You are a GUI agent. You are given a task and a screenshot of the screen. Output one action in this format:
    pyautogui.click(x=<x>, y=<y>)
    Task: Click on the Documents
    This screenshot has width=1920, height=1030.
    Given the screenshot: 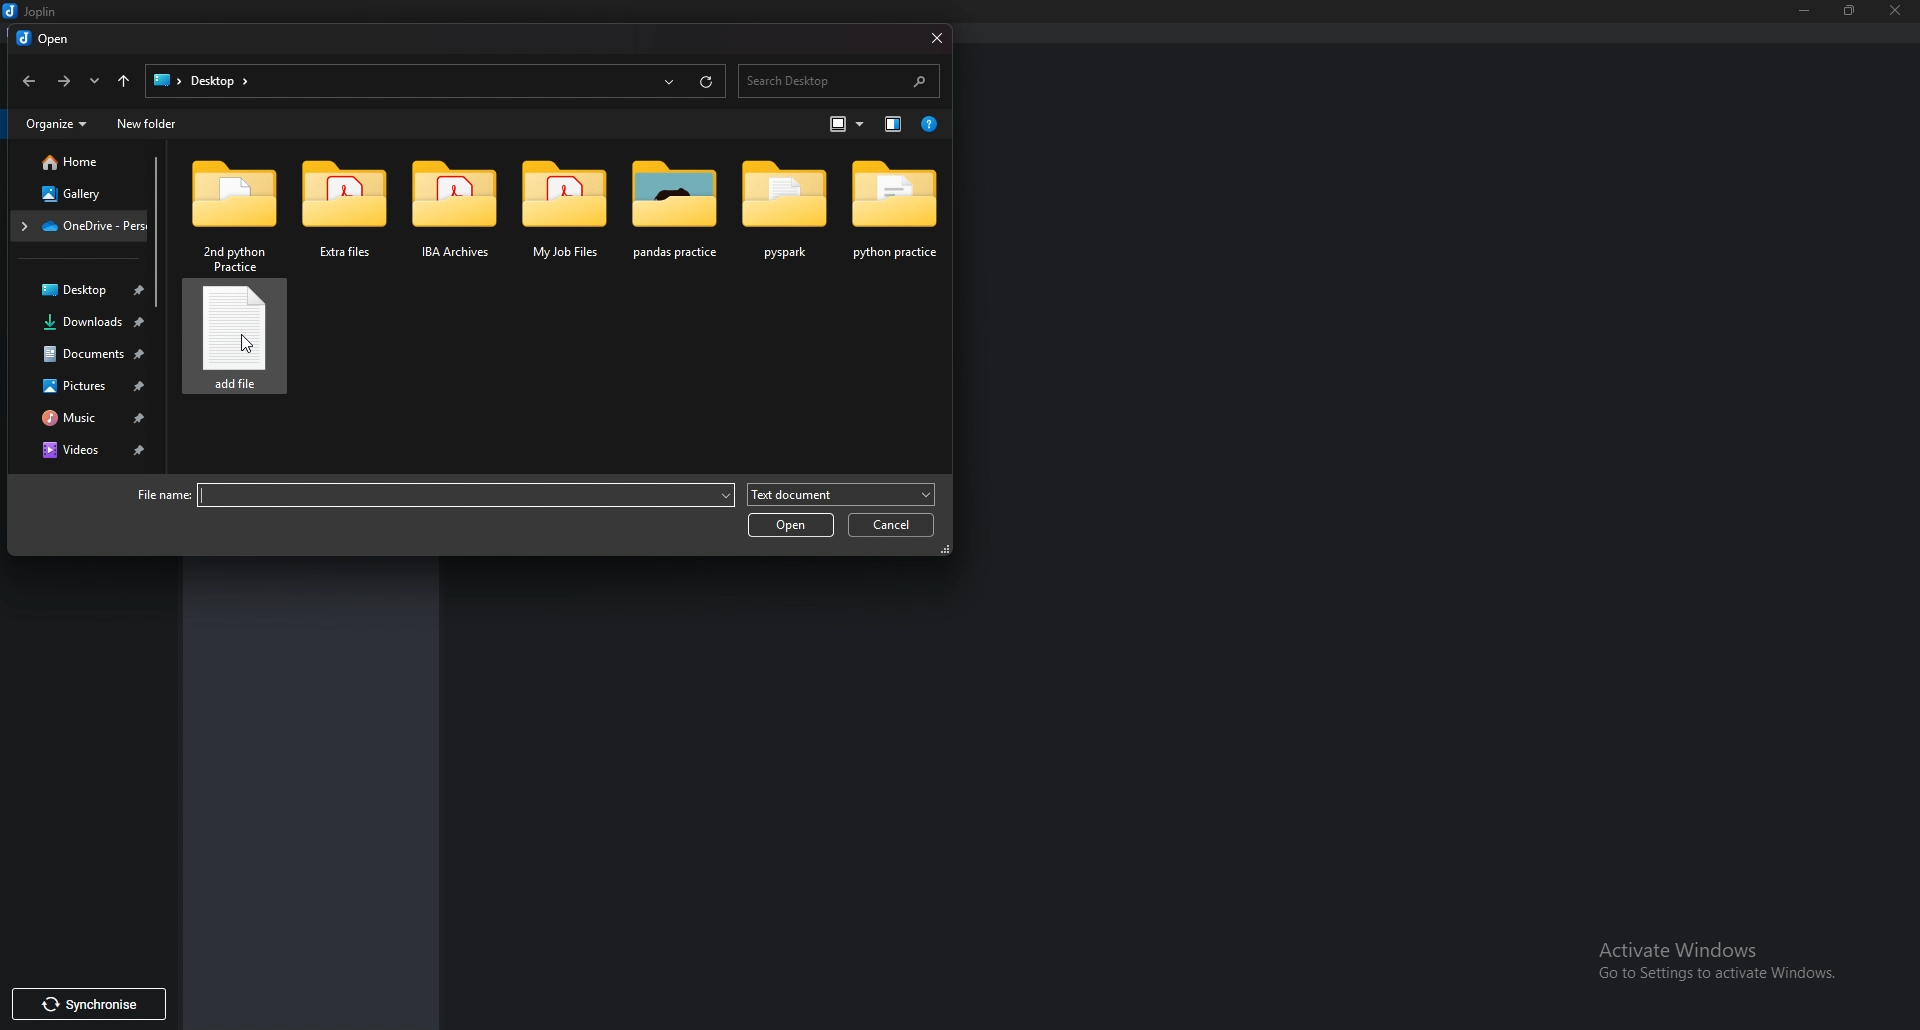 What is the action you would take?
    pyautogui.click(x=91, y=353)
    